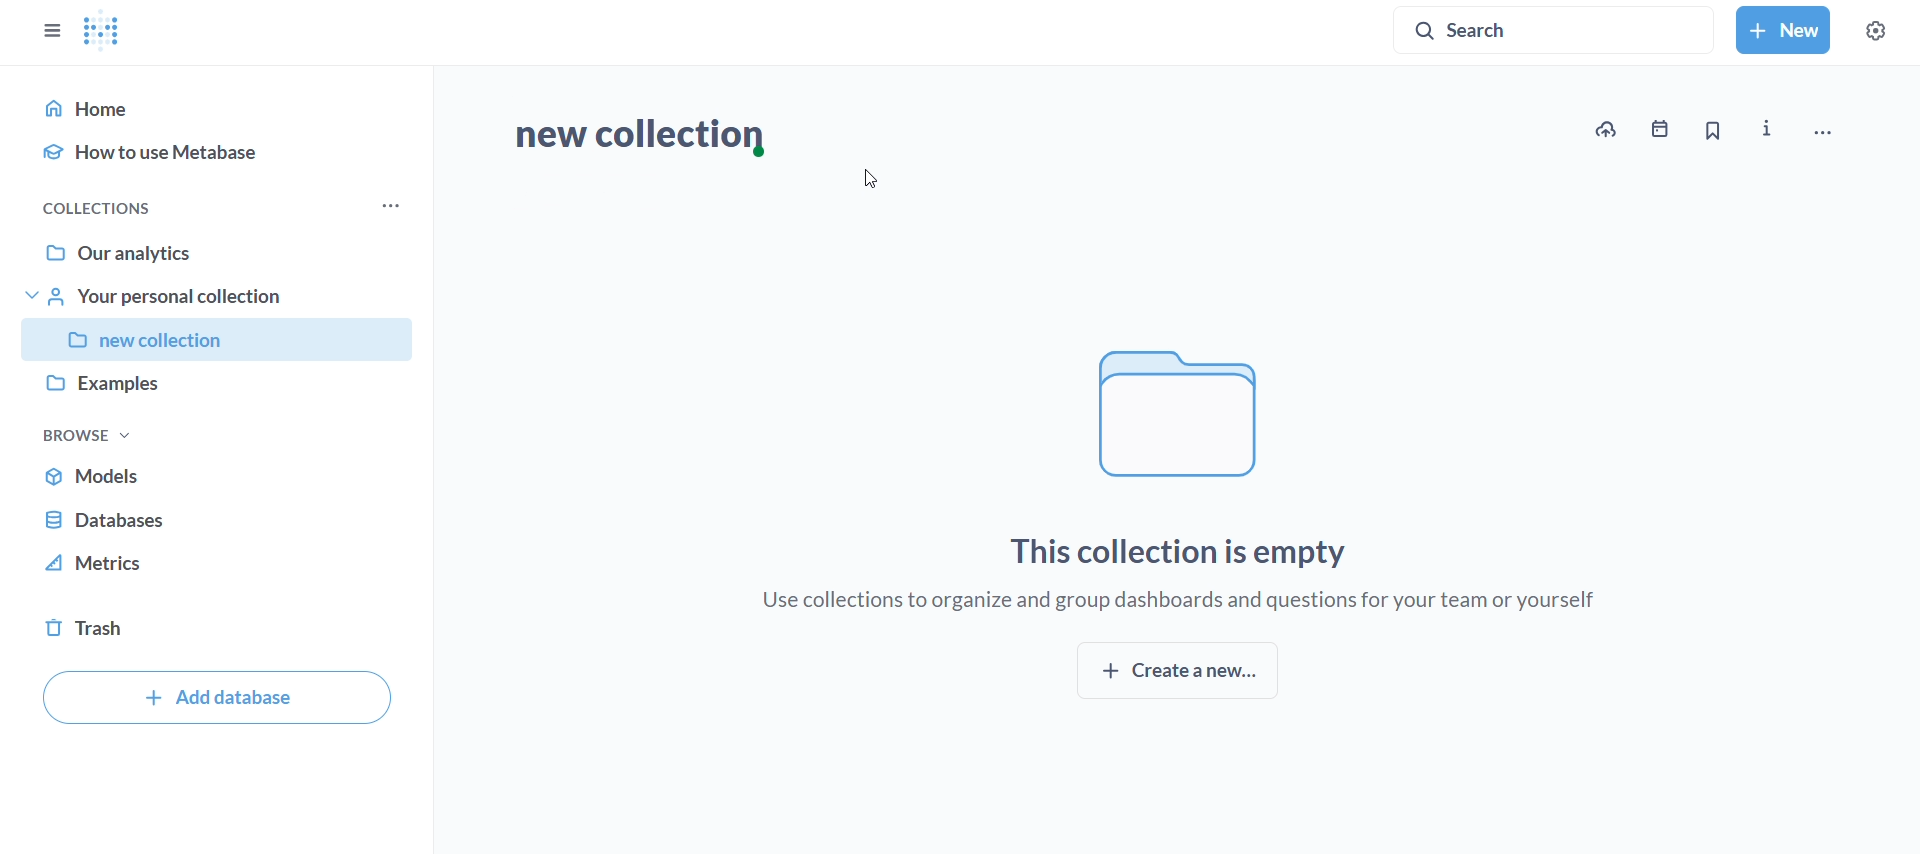 The image size is (1920, 854). What do you see at coordinates (96, 209) in the screenshot?
I see `collections` at bounding box center [96, 209].